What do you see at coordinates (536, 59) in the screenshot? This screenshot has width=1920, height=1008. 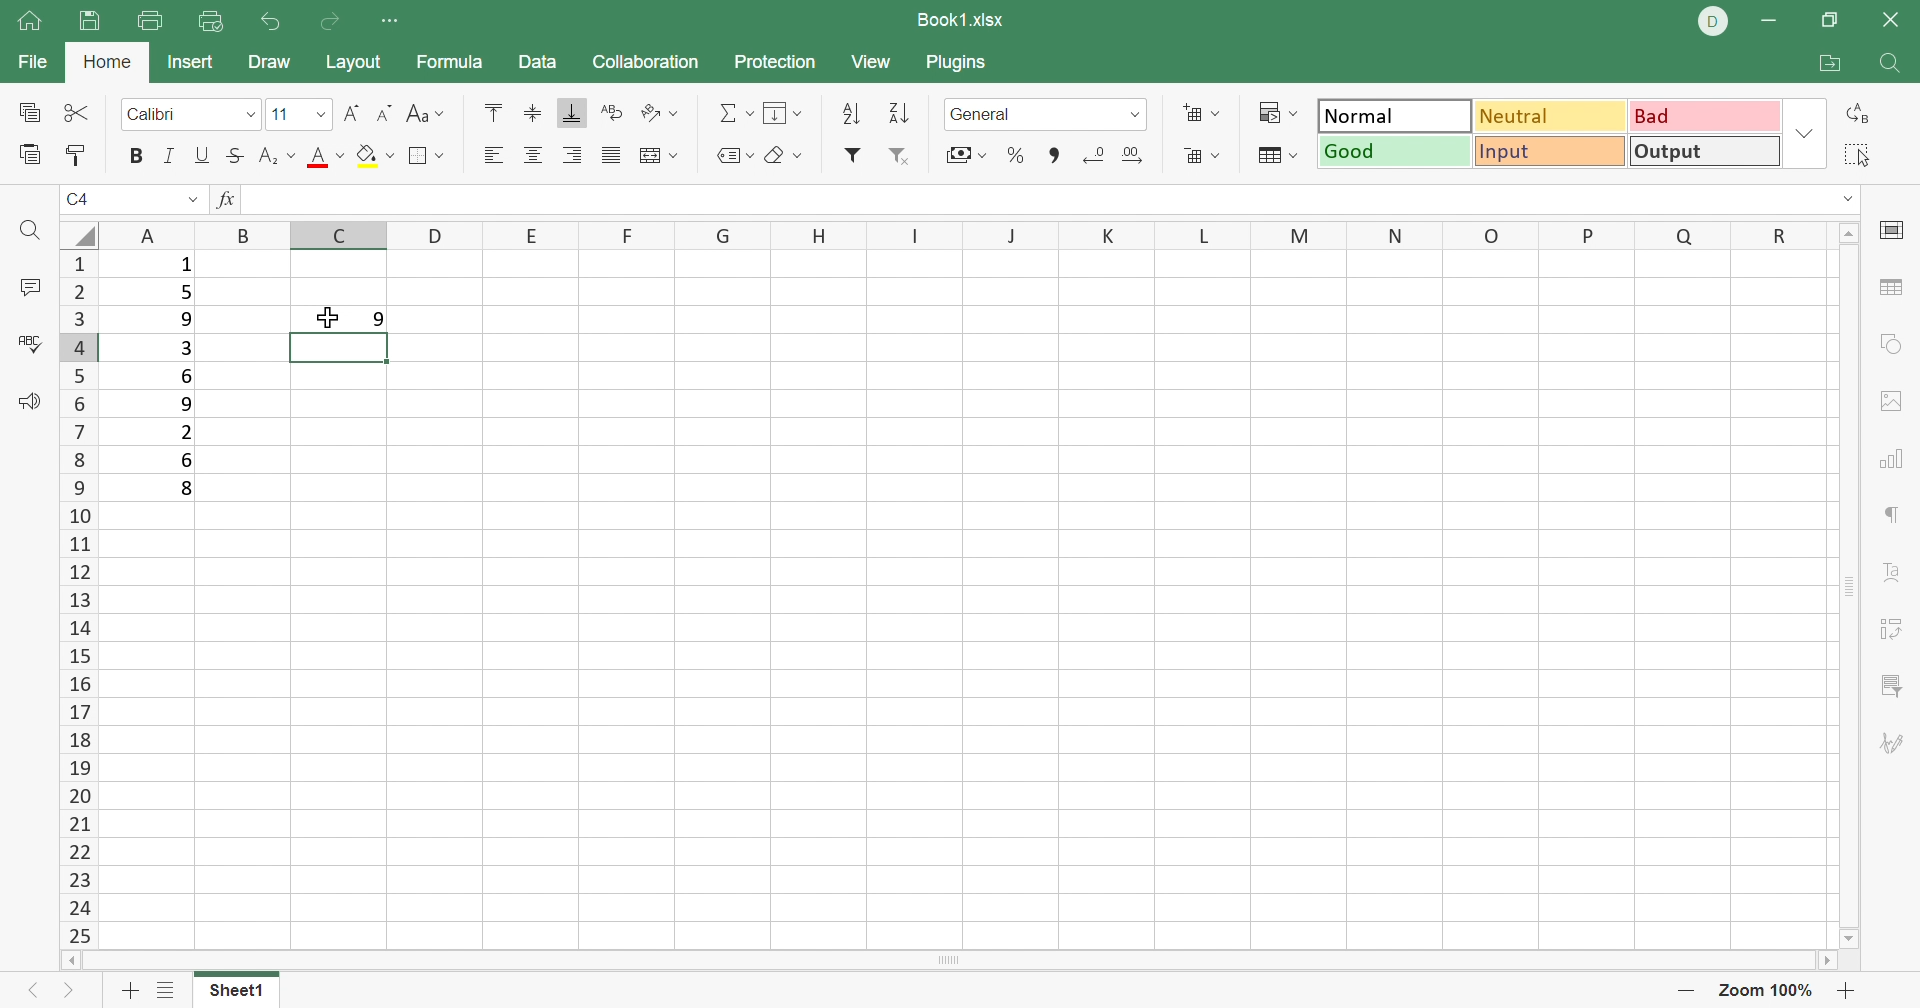 I see `Data` at bounding box center [536, 59].